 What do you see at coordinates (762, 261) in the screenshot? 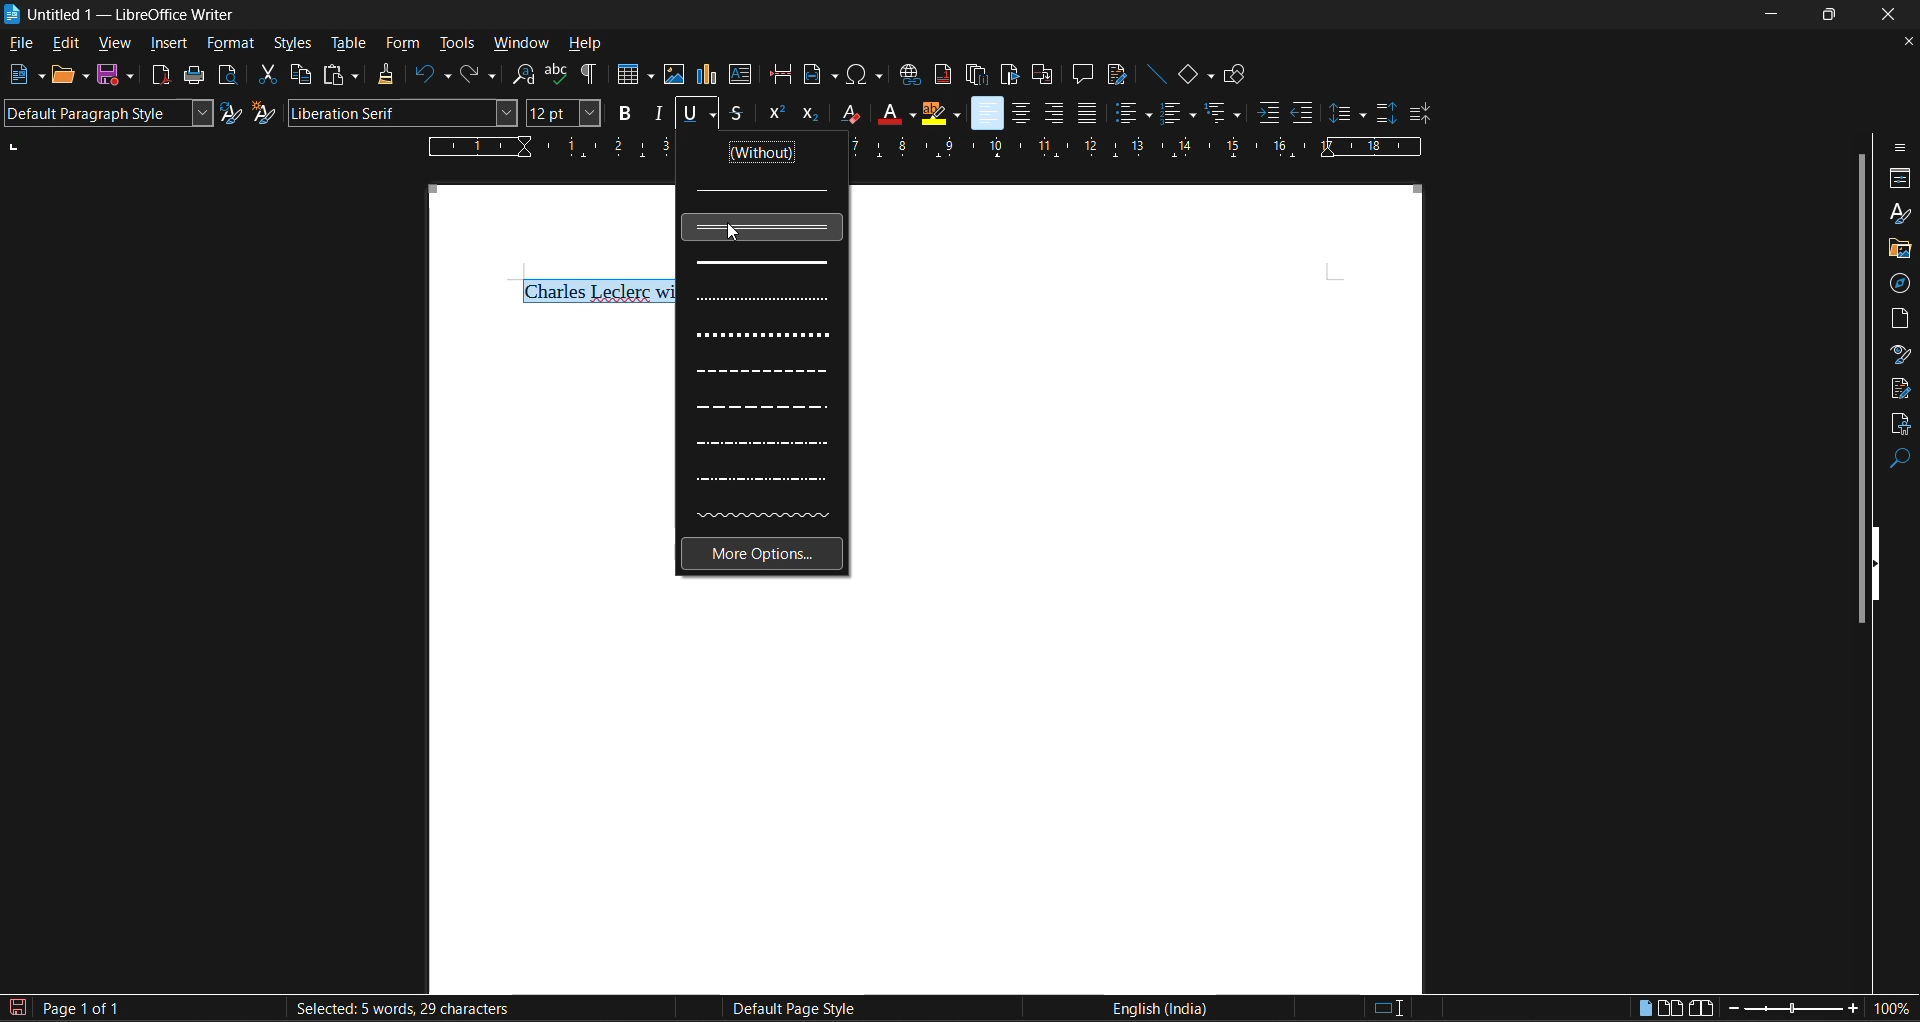
I see `bold` at bounding box center [762, 261].